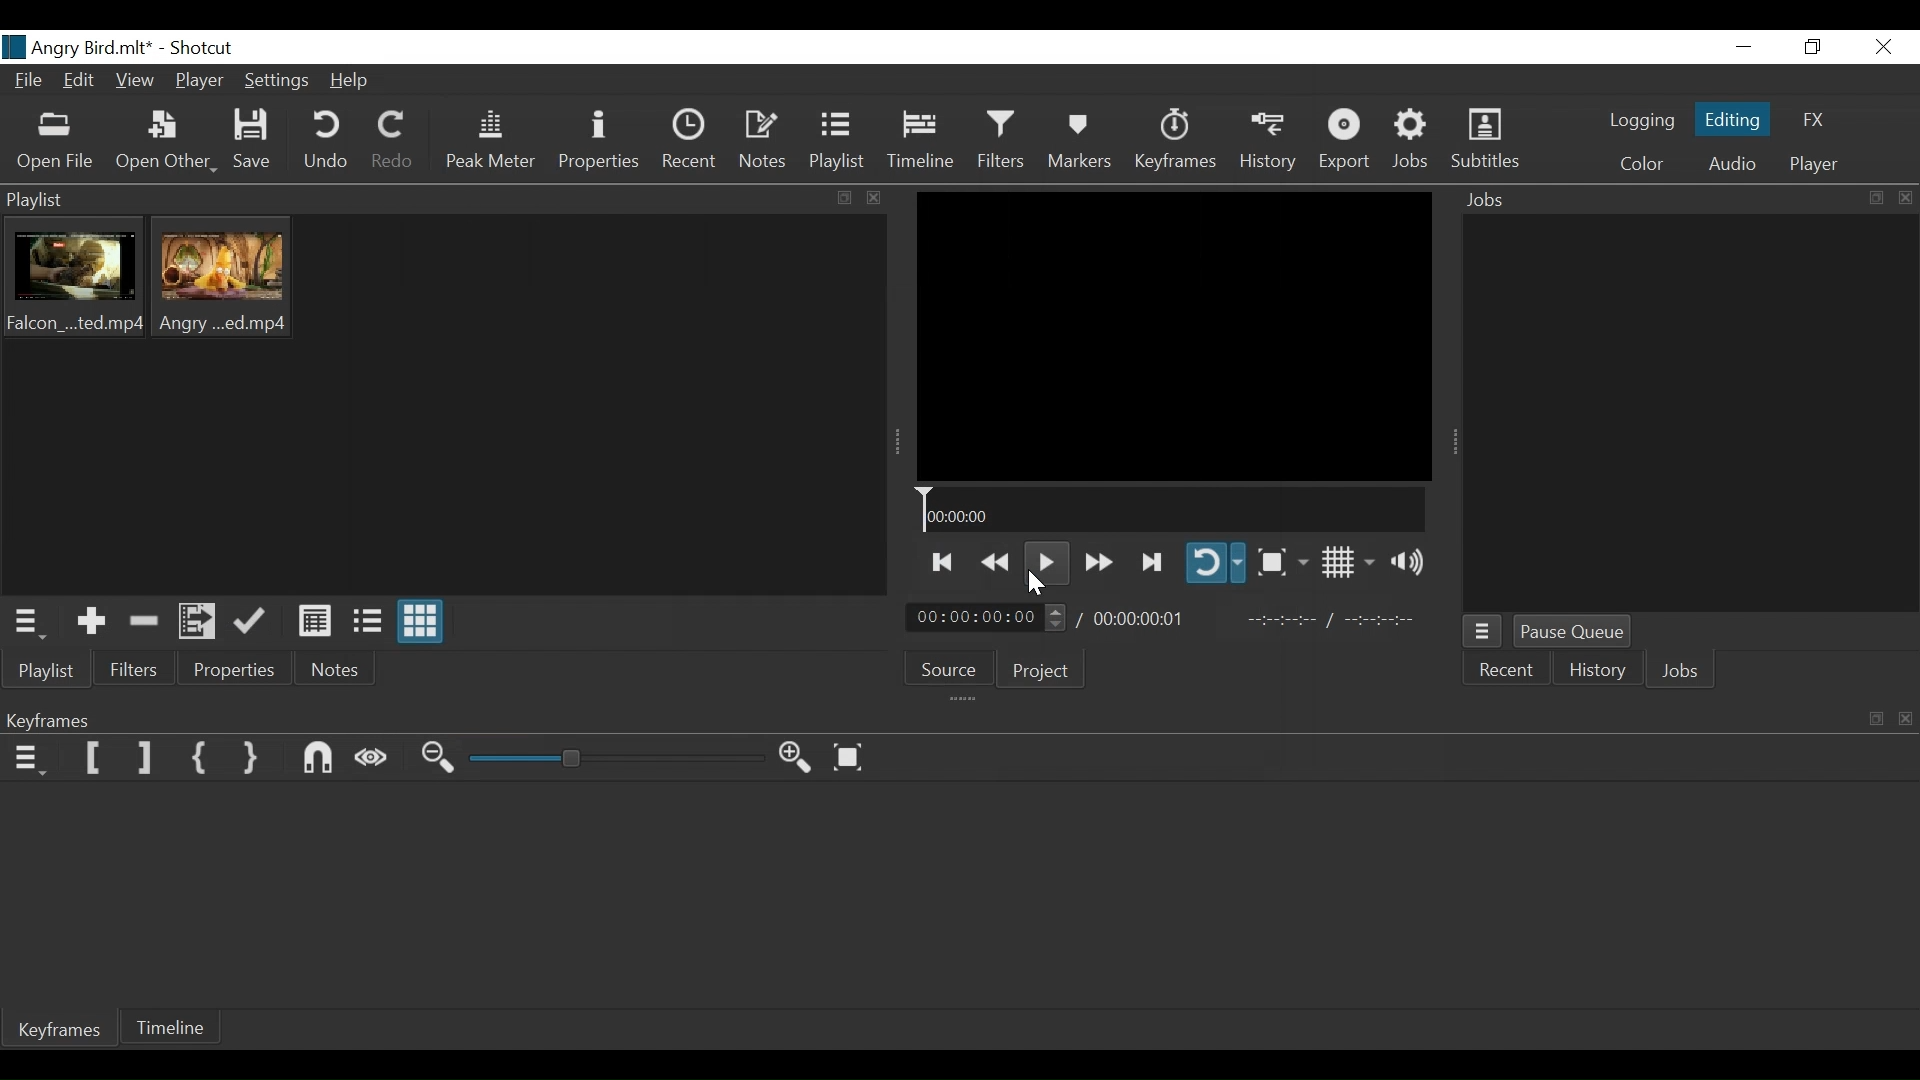 The height and width of the screenshot is (1080, 1920). Describe the element at coordinates (421, 623) in the screenshot. I see `View as ions` at that location.